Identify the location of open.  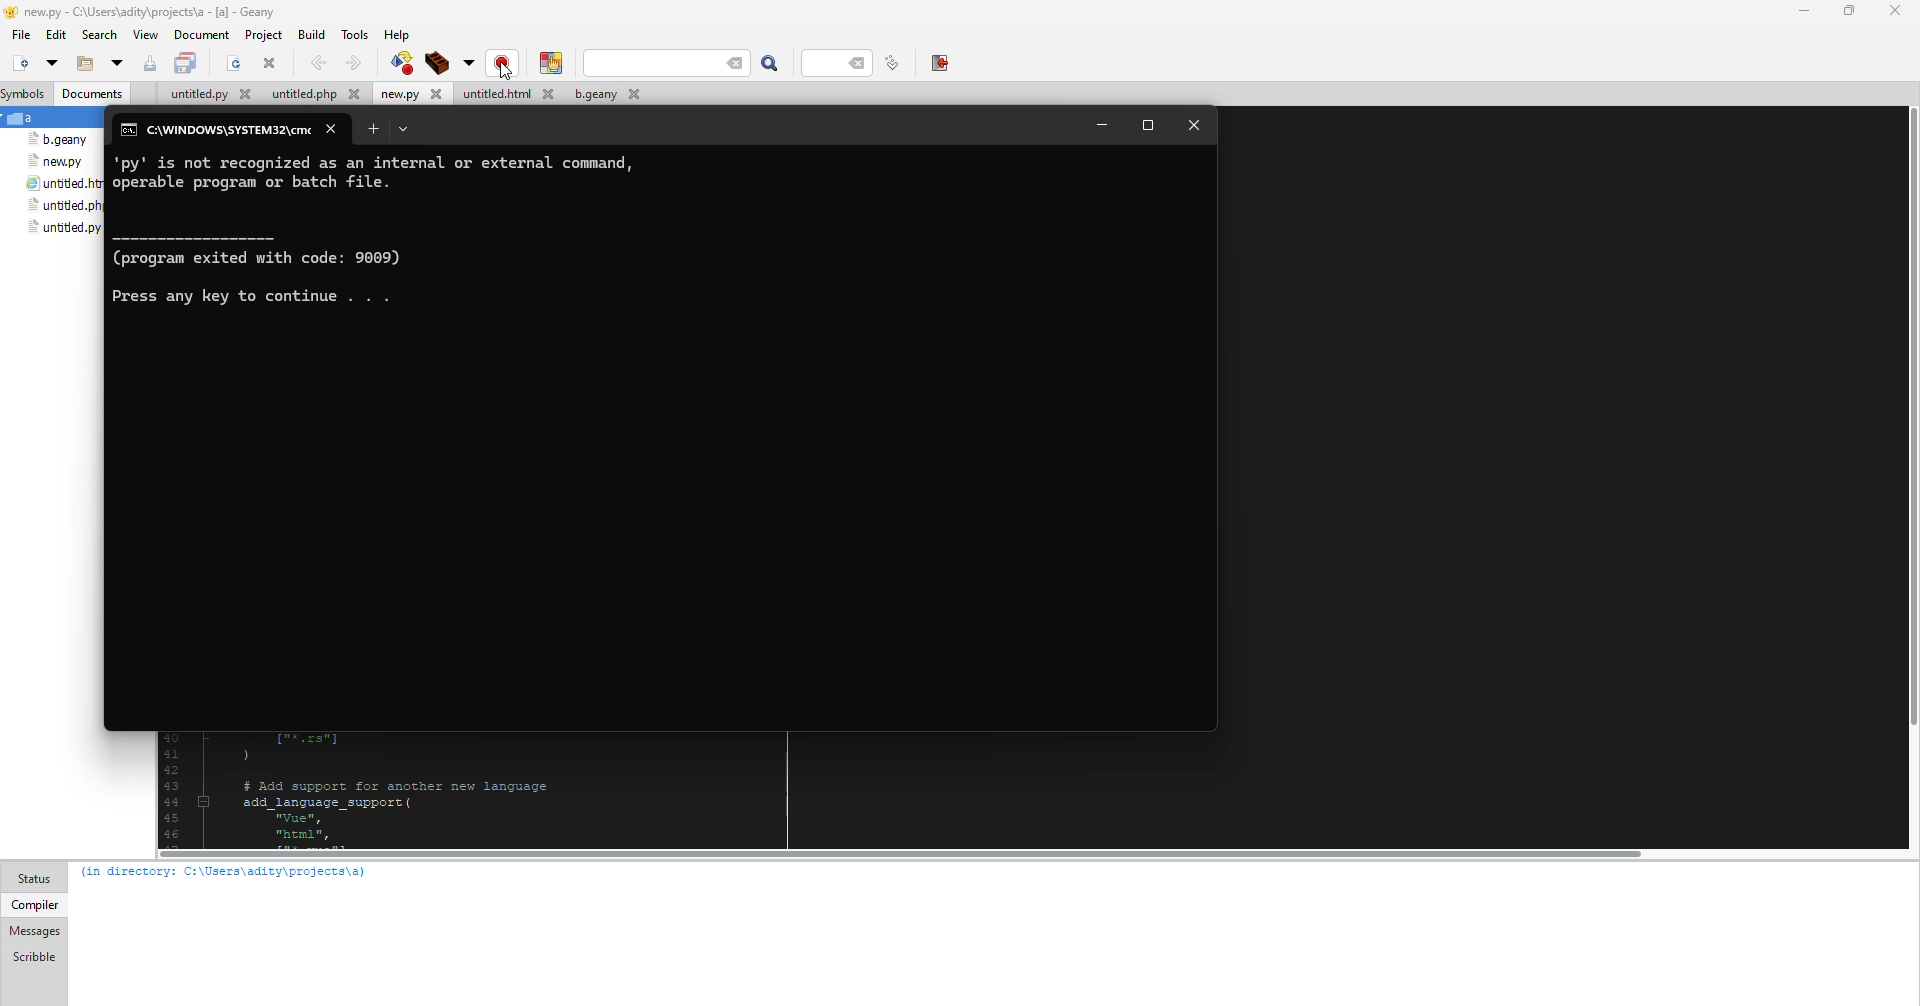
(114, 63).